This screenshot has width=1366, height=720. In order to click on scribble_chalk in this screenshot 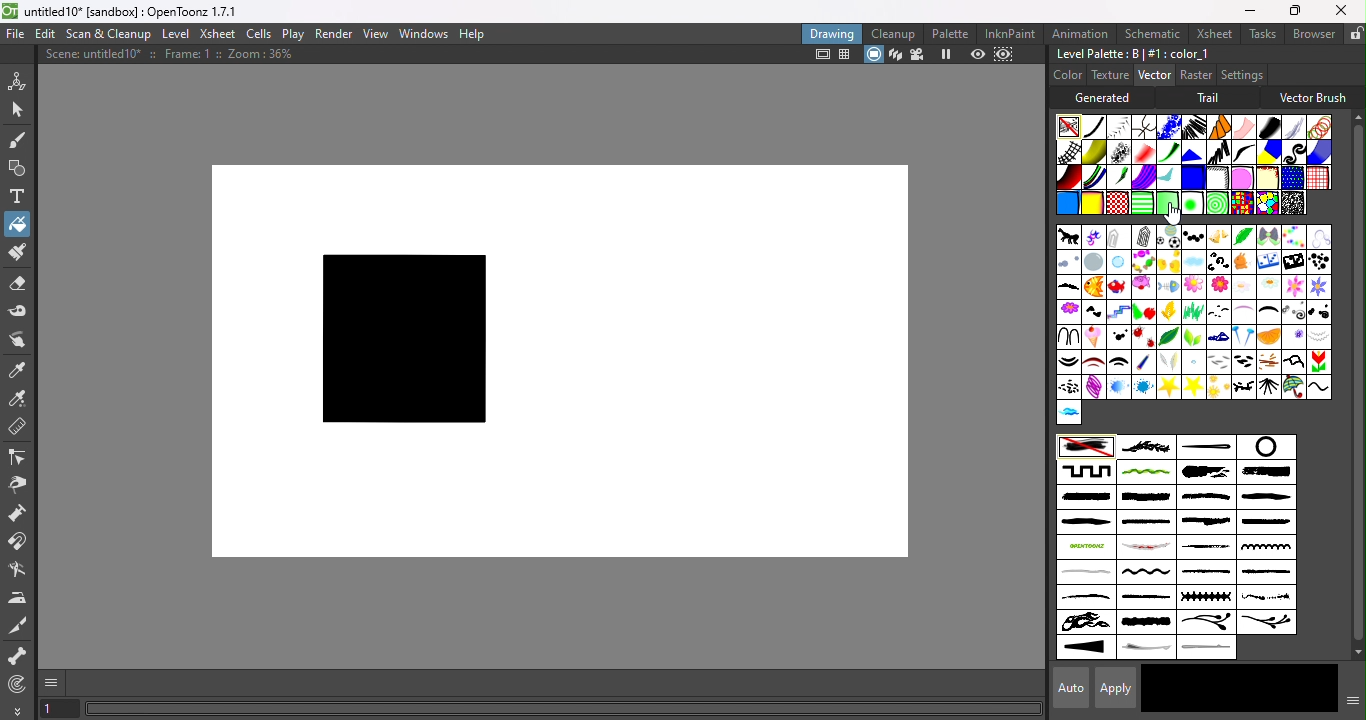, I will do `click(1207, 548)`.